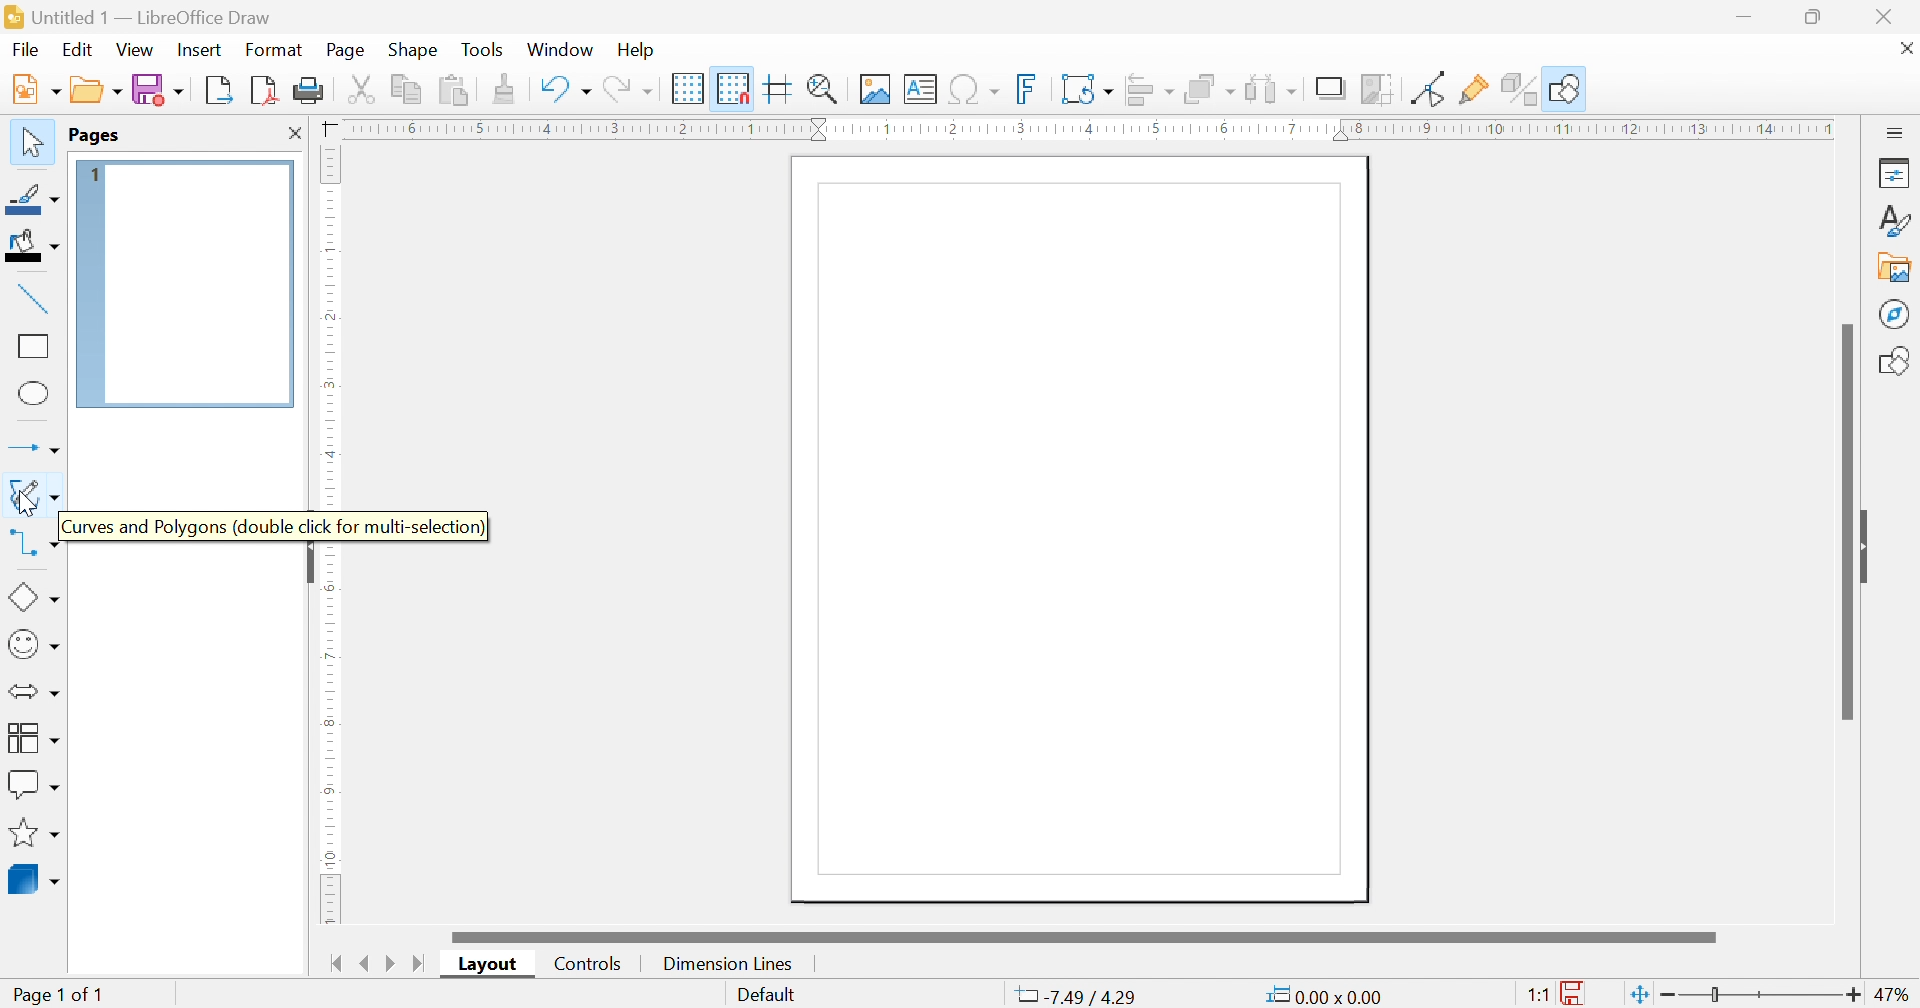  Describe the element at coordinates (1540, 996) in the screenshot. I see `1:1` at that location.